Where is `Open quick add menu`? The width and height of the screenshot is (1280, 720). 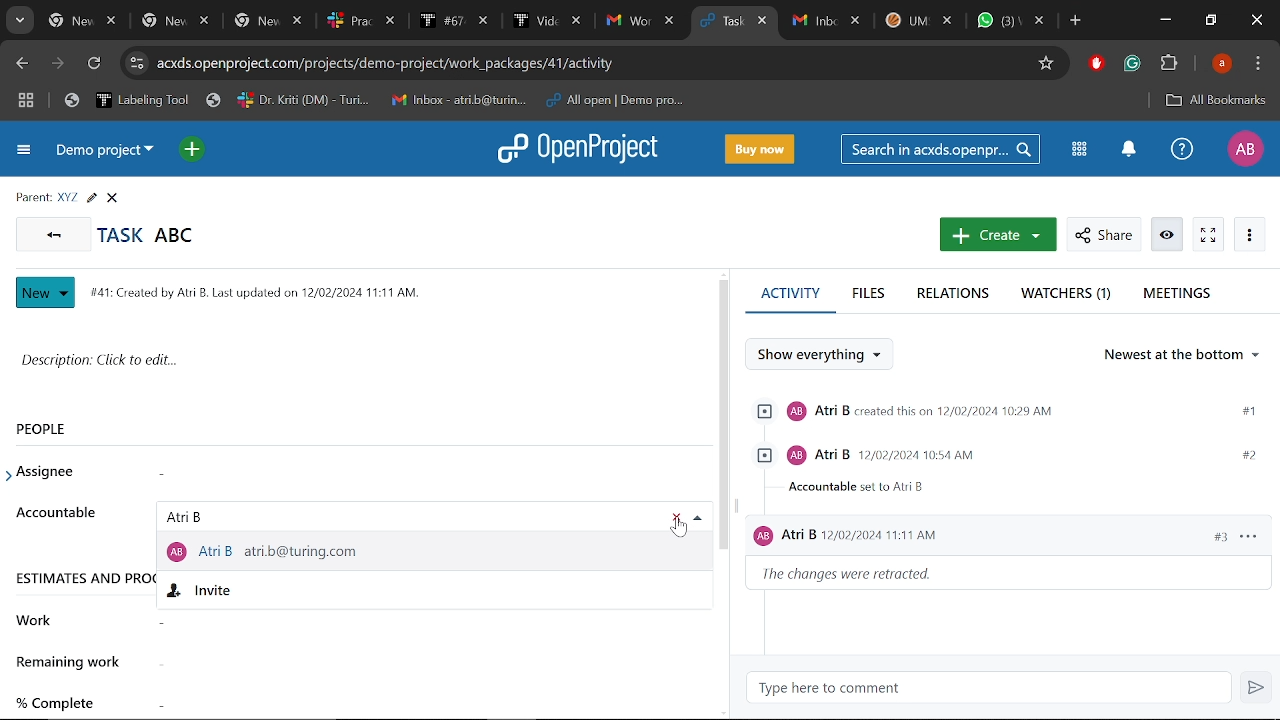 Open quick add menu is located at coordinates (194, 151).